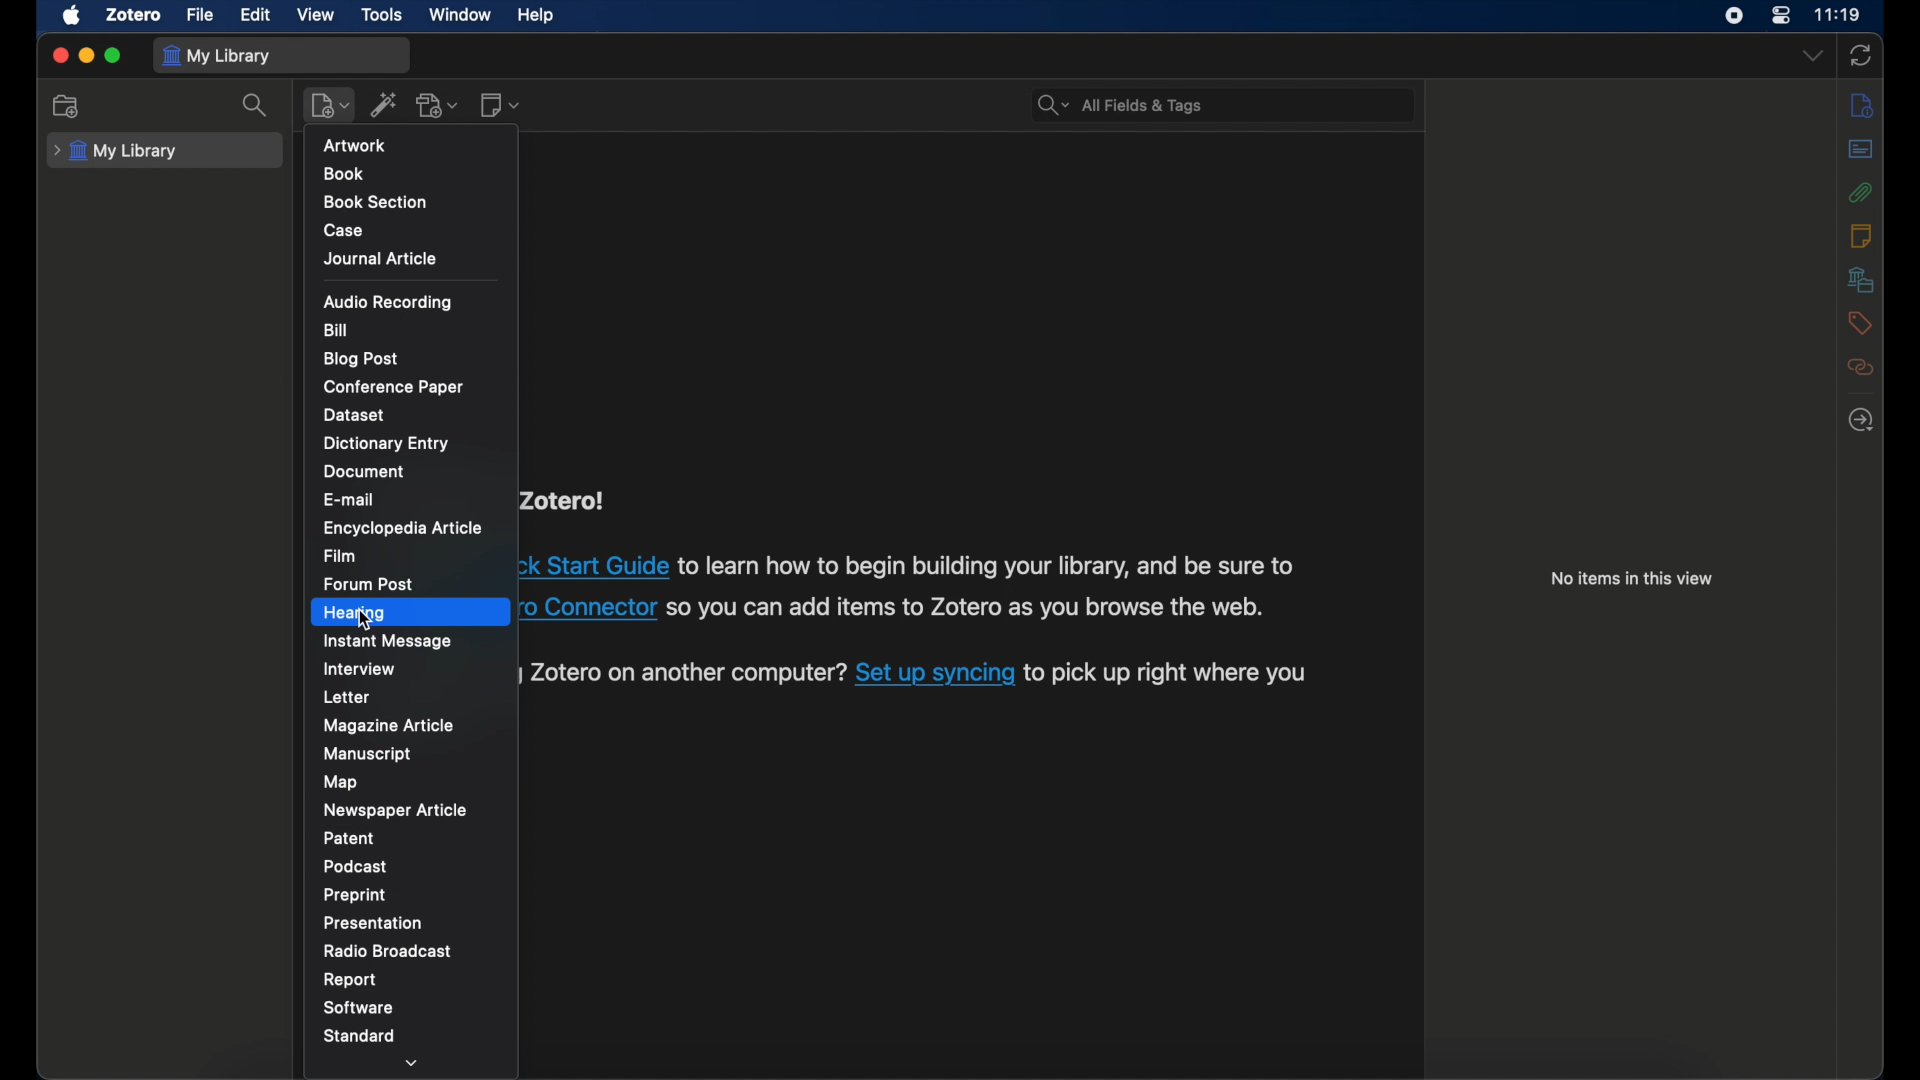 The width and height of the screenshot is (1920, 1080). I want to click on hearing, so click(356, 612).